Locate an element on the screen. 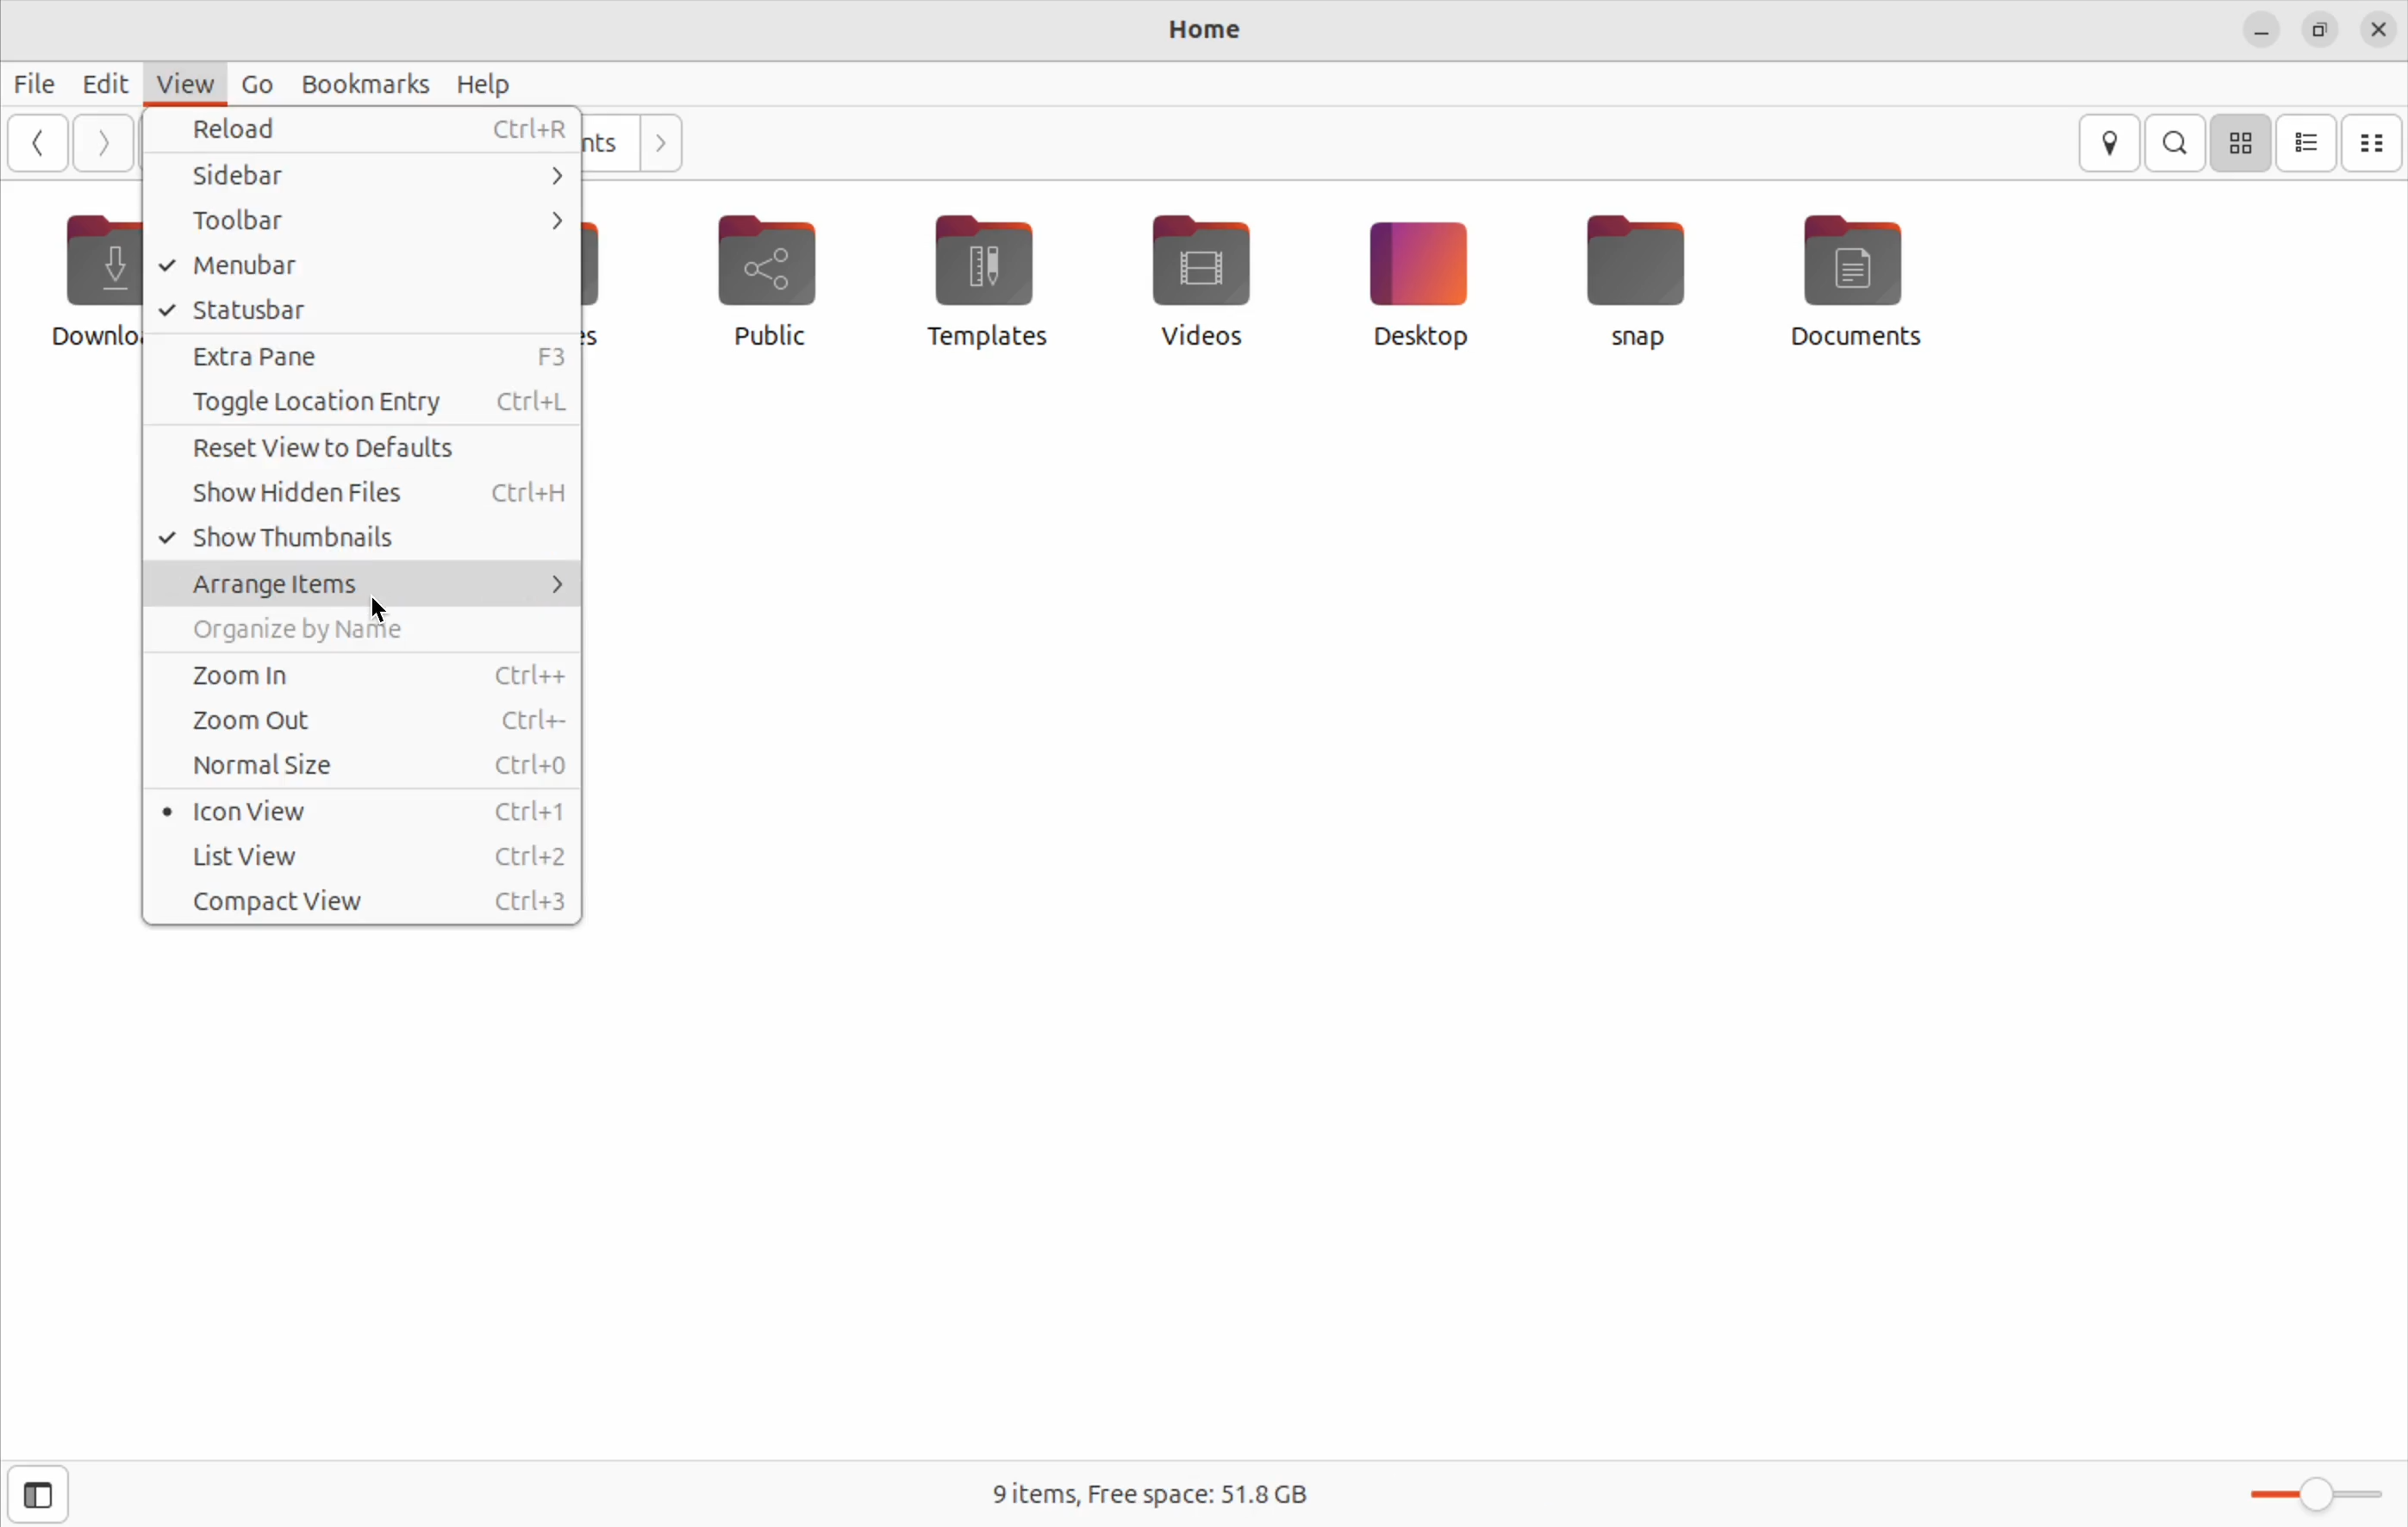  open side bar is located at coordinates (39, 1495).